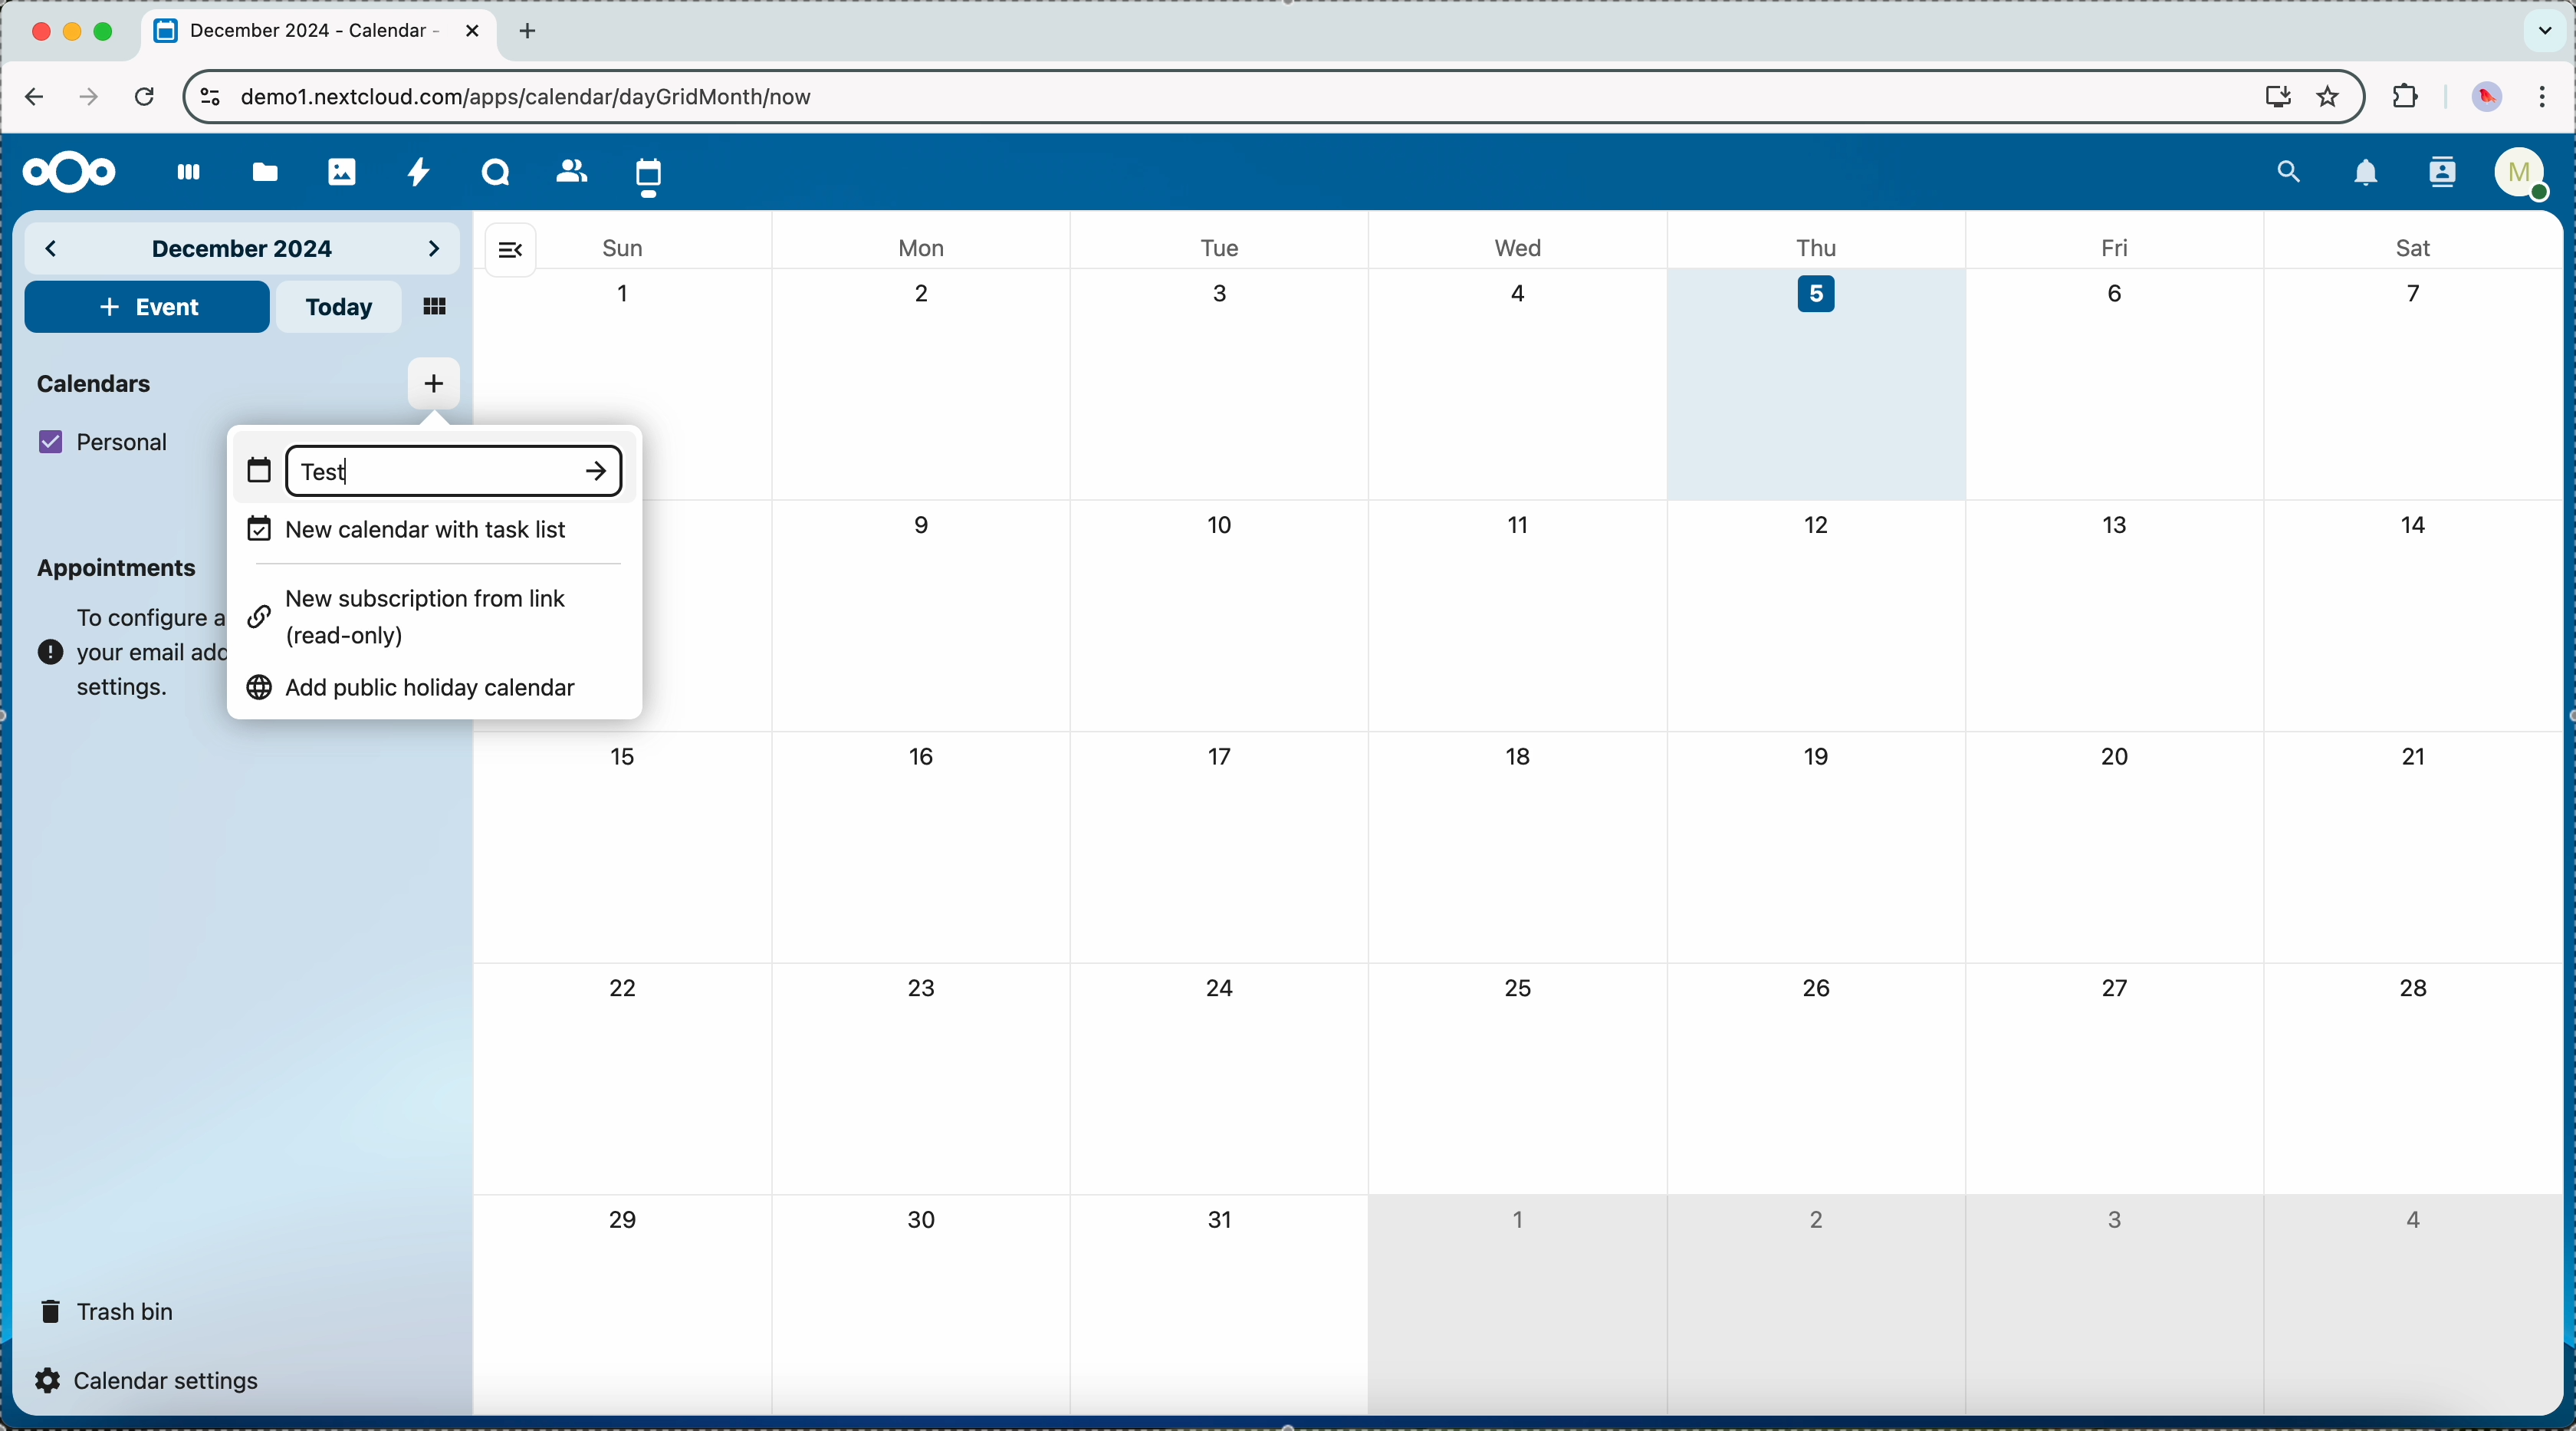  What do you see at coordinates (1516, 1214) in the screenshot?
I see `1` at bounding box center [1516, 1214].